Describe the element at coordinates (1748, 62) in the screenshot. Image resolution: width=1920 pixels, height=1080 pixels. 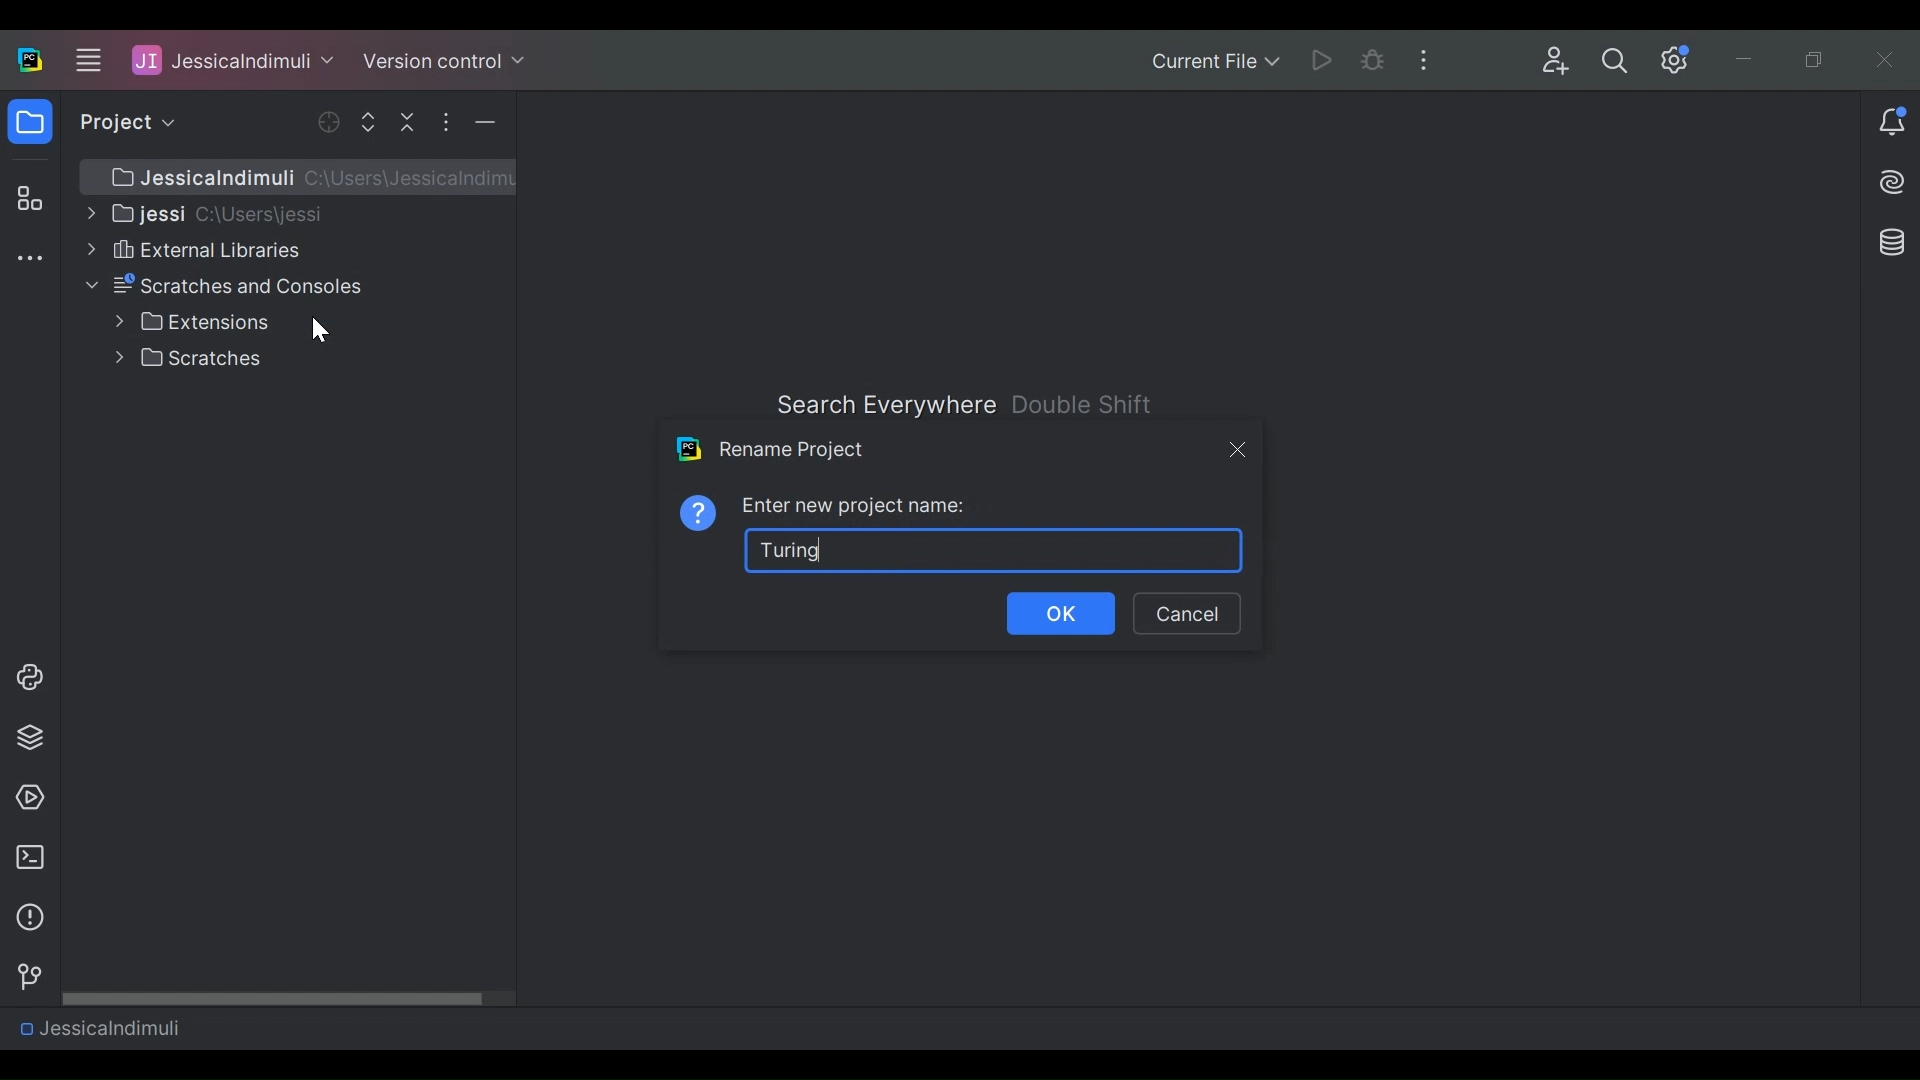
I see `Minimize` at that location.